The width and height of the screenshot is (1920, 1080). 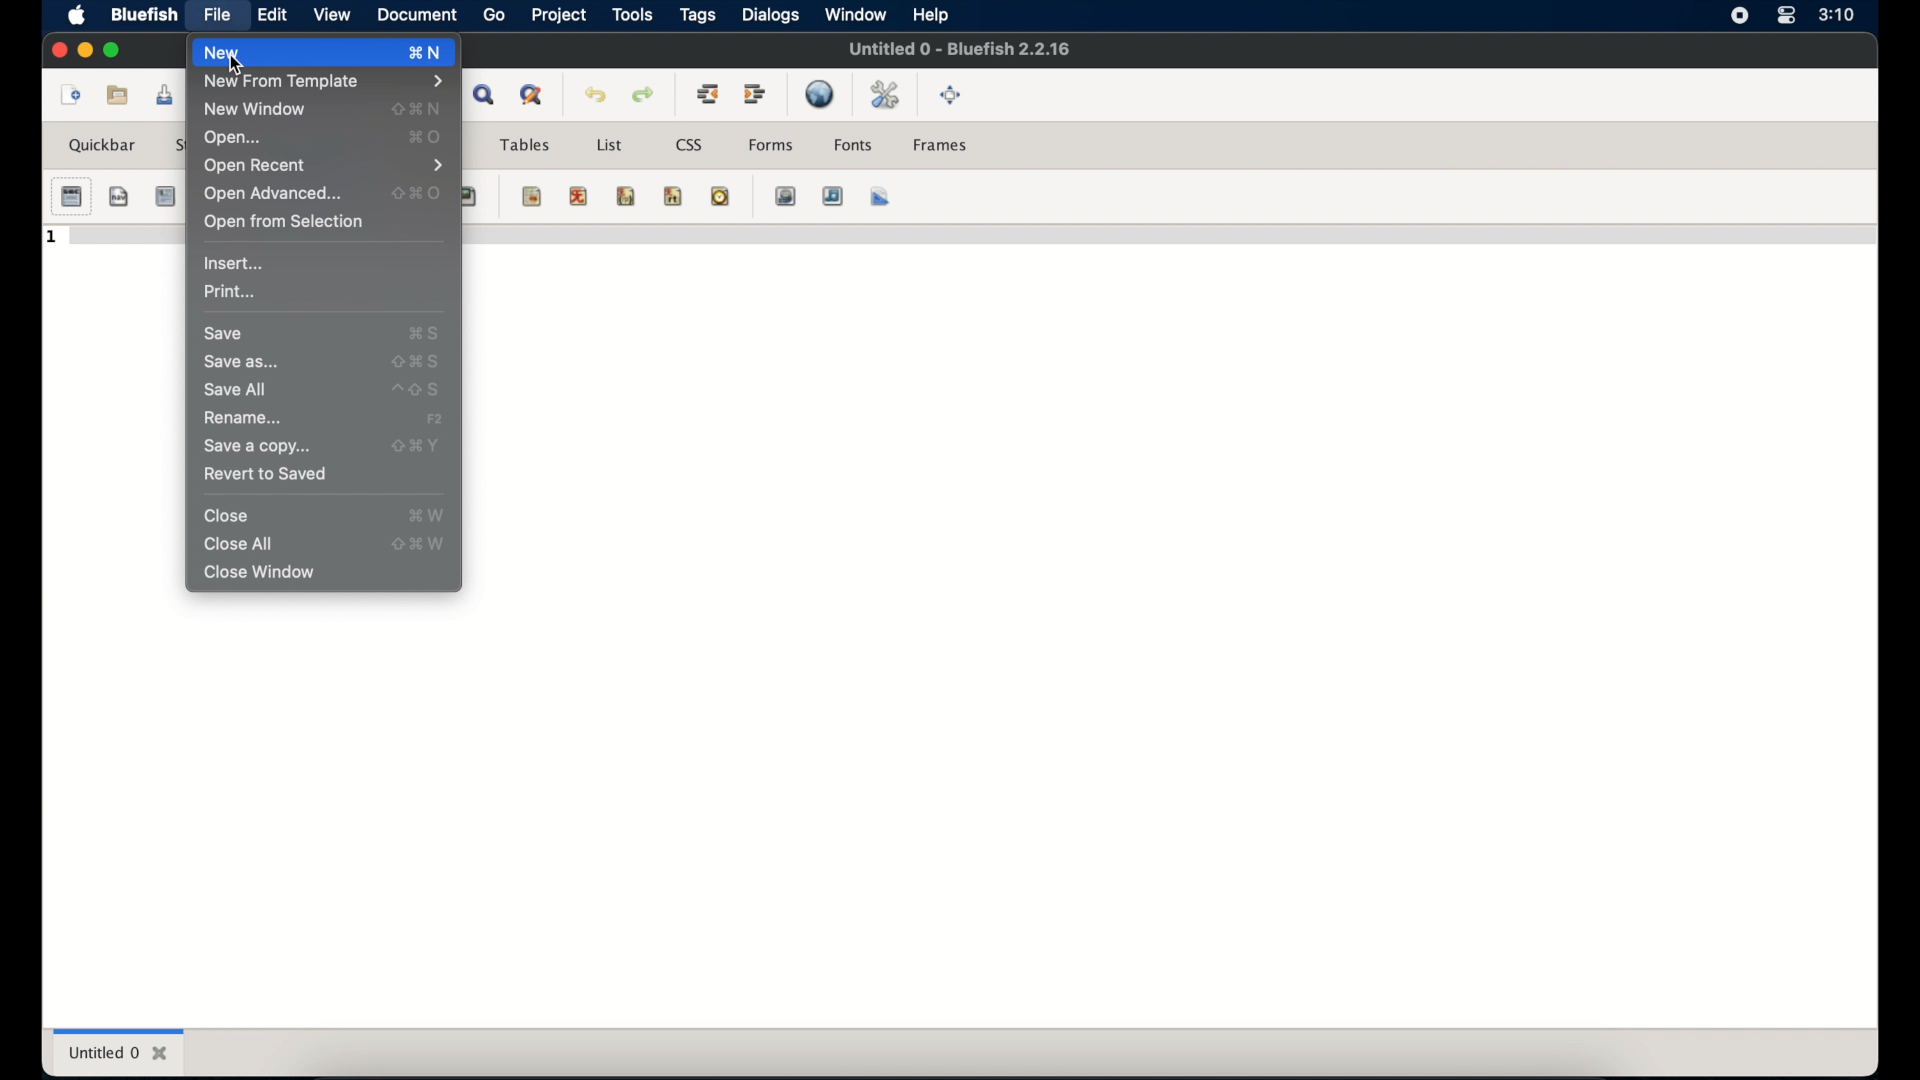 I want to click on canvas , so click(x=881, y=196).